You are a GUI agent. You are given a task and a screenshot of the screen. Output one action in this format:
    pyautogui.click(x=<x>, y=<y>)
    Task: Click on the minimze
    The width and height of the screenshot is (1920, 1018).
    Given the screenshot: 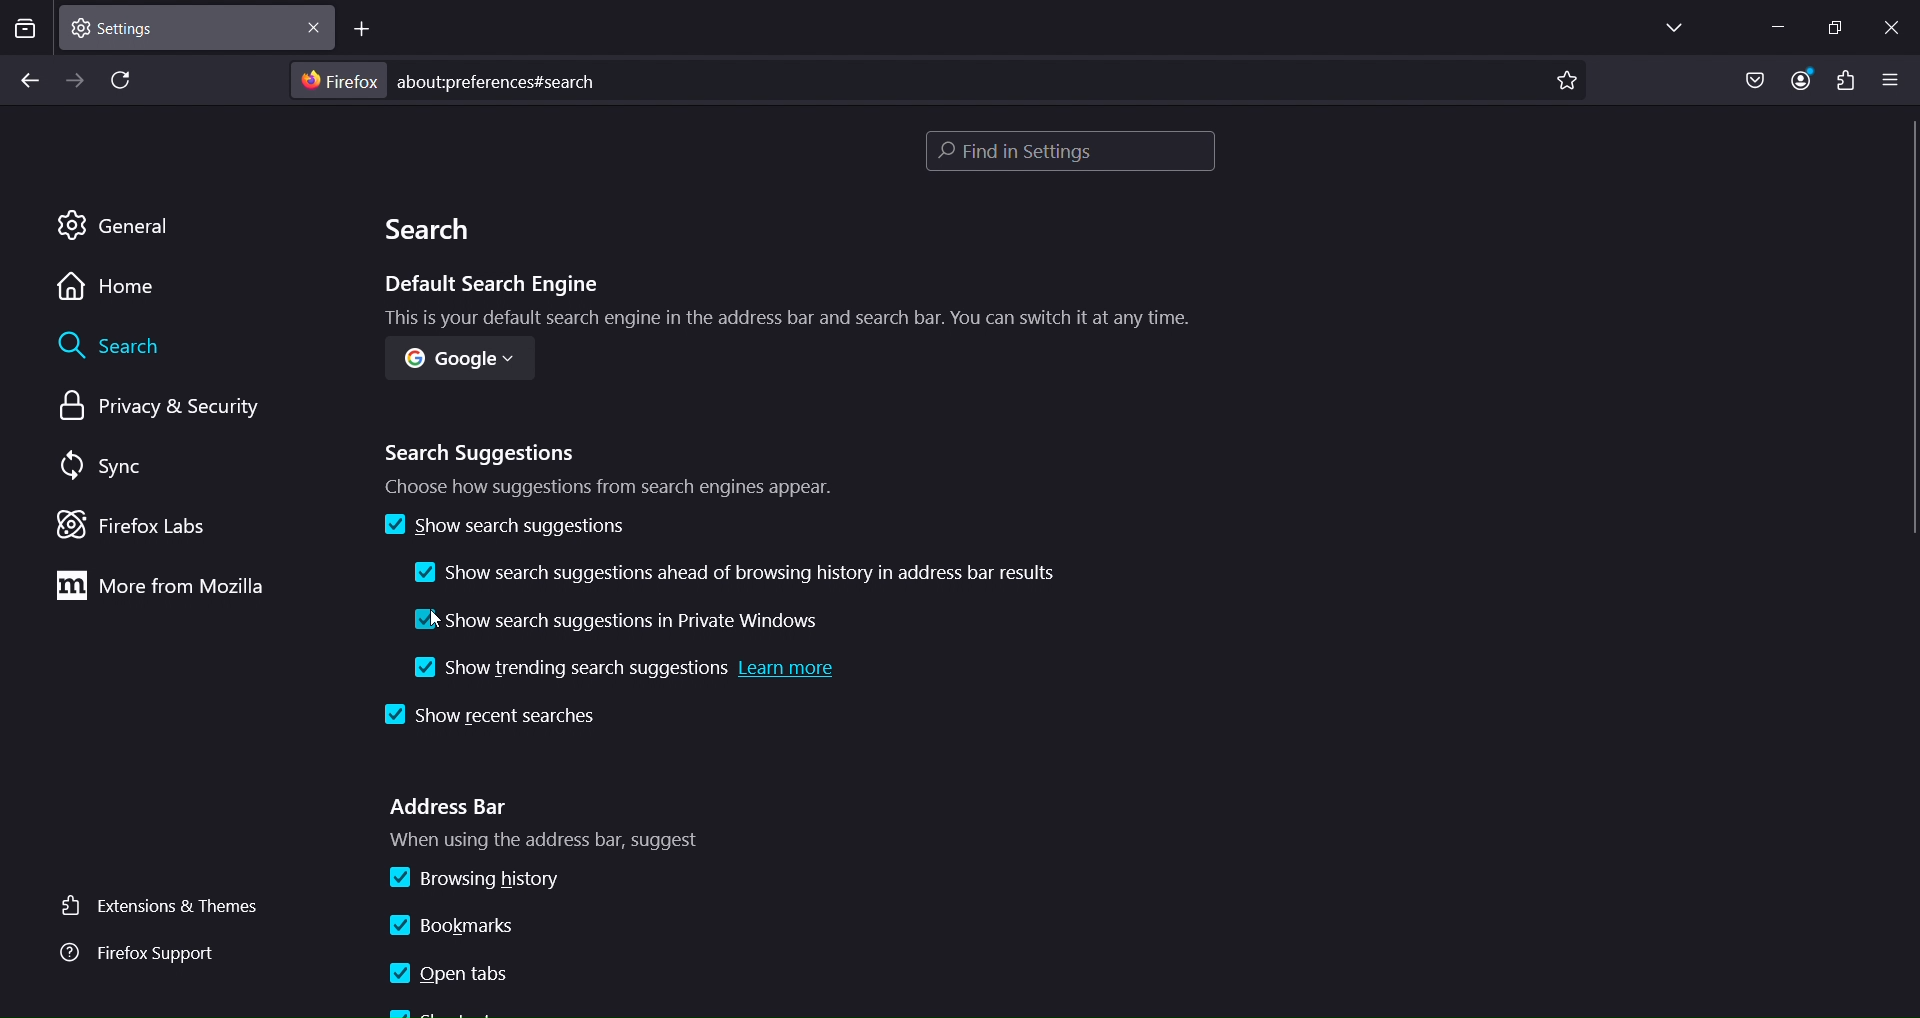 What is the action you would take?
    pyautogui.click(x=1775, y=26)
    